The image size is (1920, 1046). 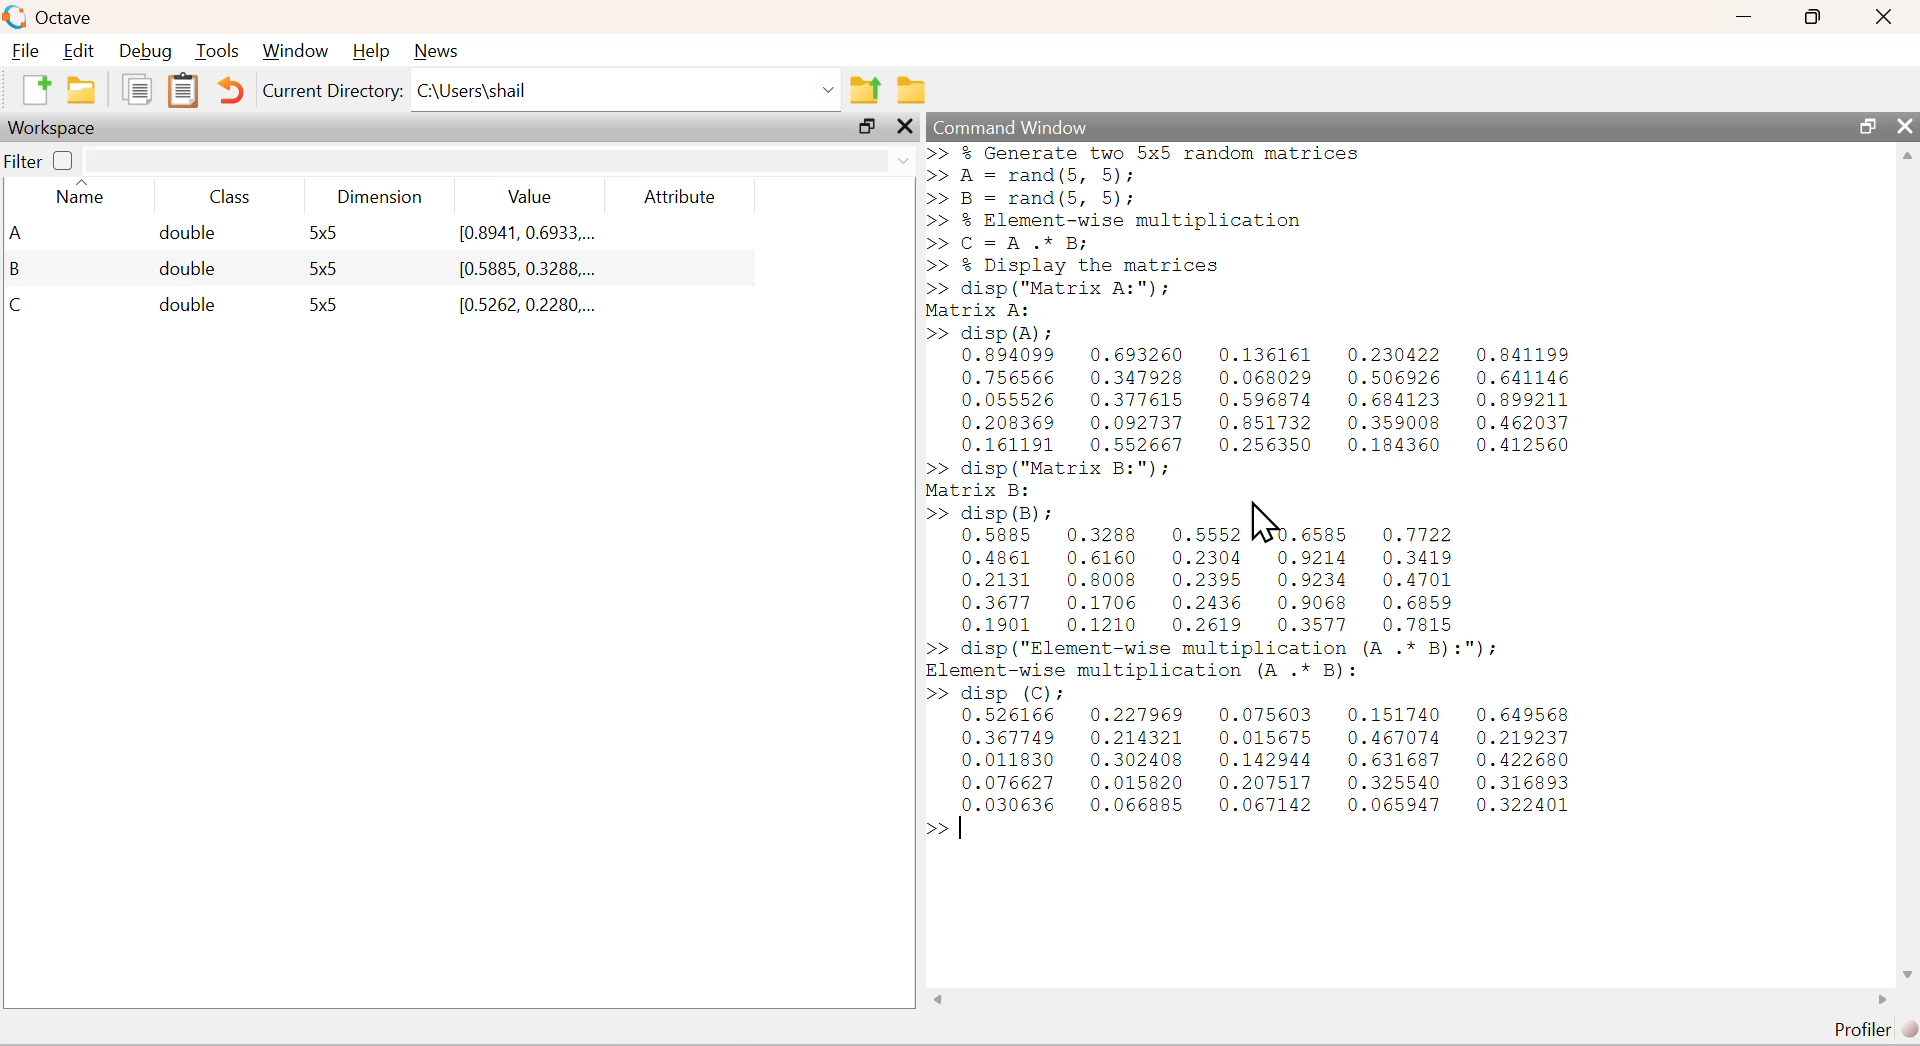 What do you see at coordinates (1877, 997) in the screenshot?
I see `Right` at bounding box center [1877, 997].